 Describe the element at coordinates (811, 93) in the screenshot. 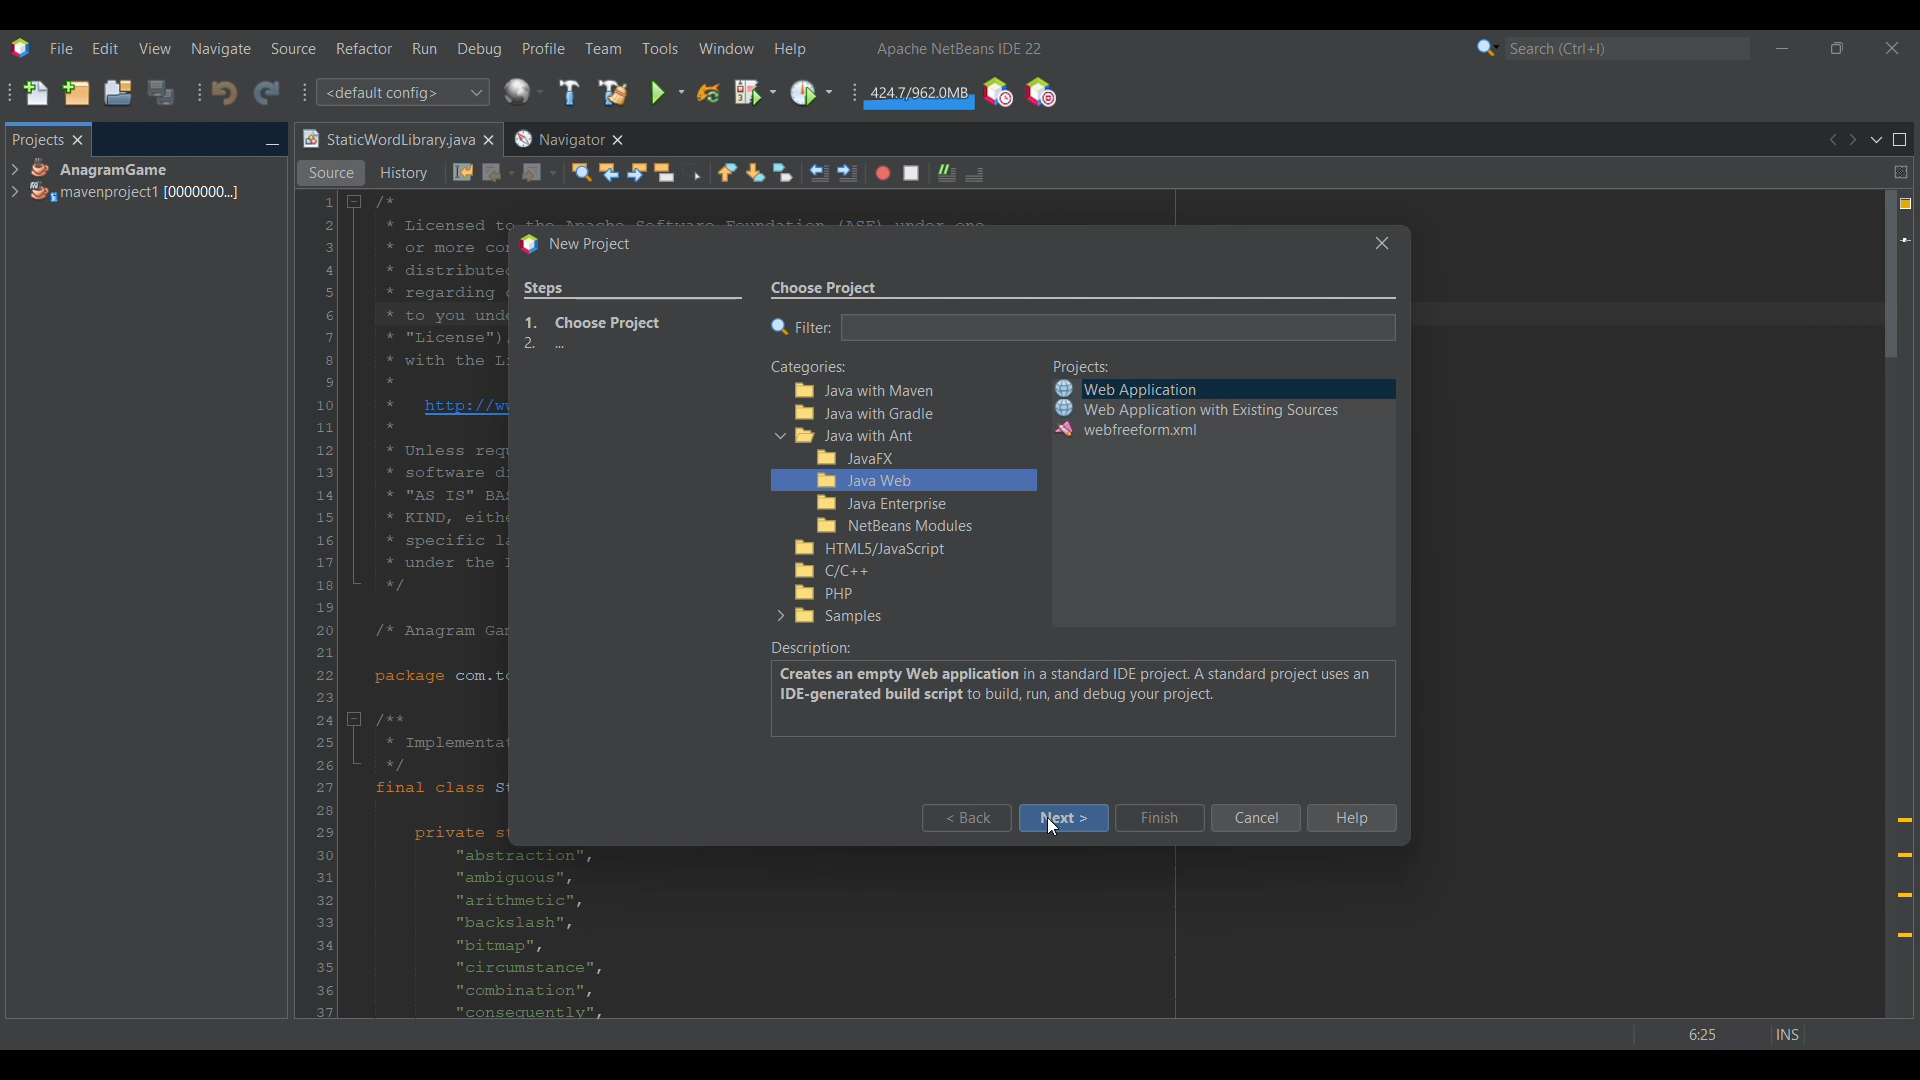

I see `Profile main project options` at that location.